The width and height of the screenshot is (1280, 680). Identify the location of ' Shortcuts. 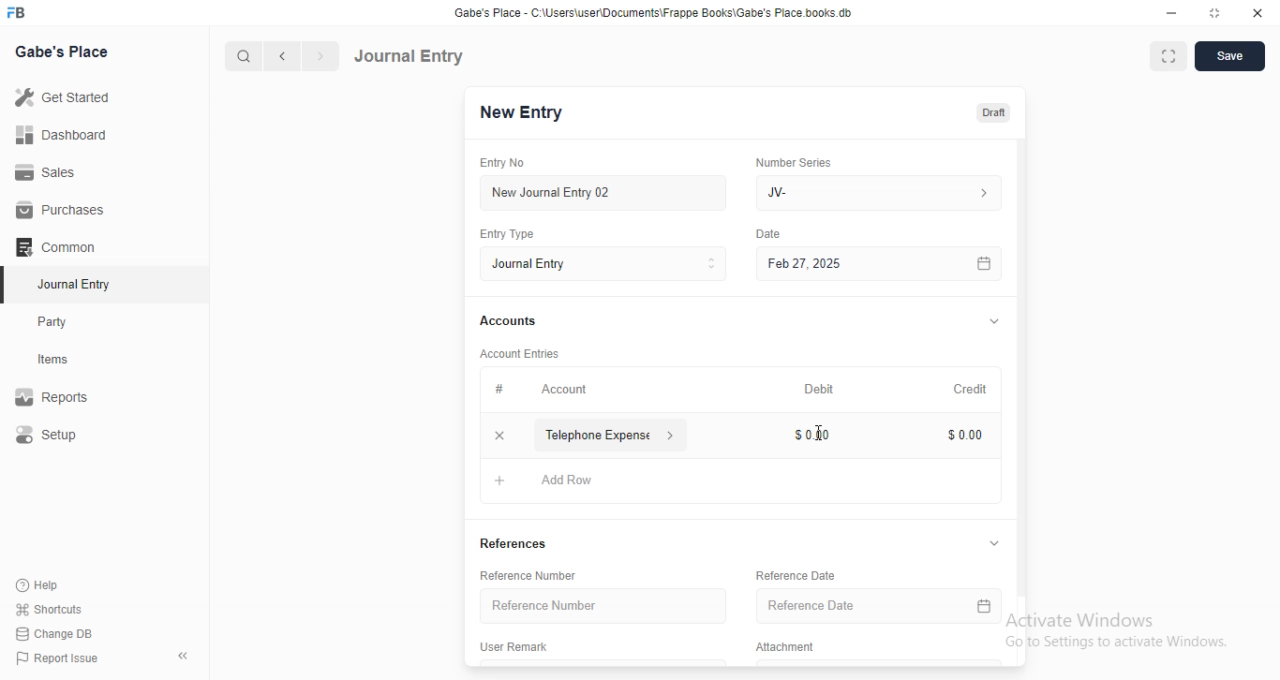
(50, 608).